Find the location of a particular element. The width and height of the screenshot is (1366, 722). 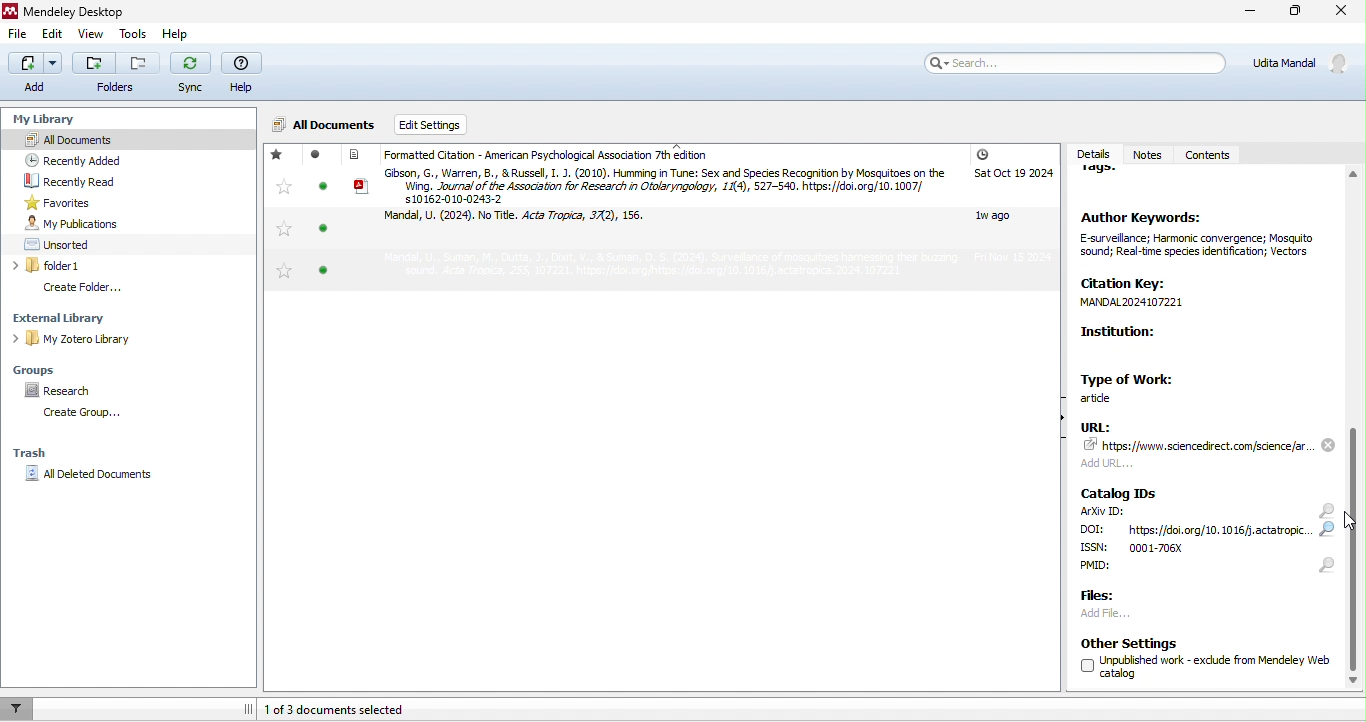

PMID is located at coordinates (1127, 569).